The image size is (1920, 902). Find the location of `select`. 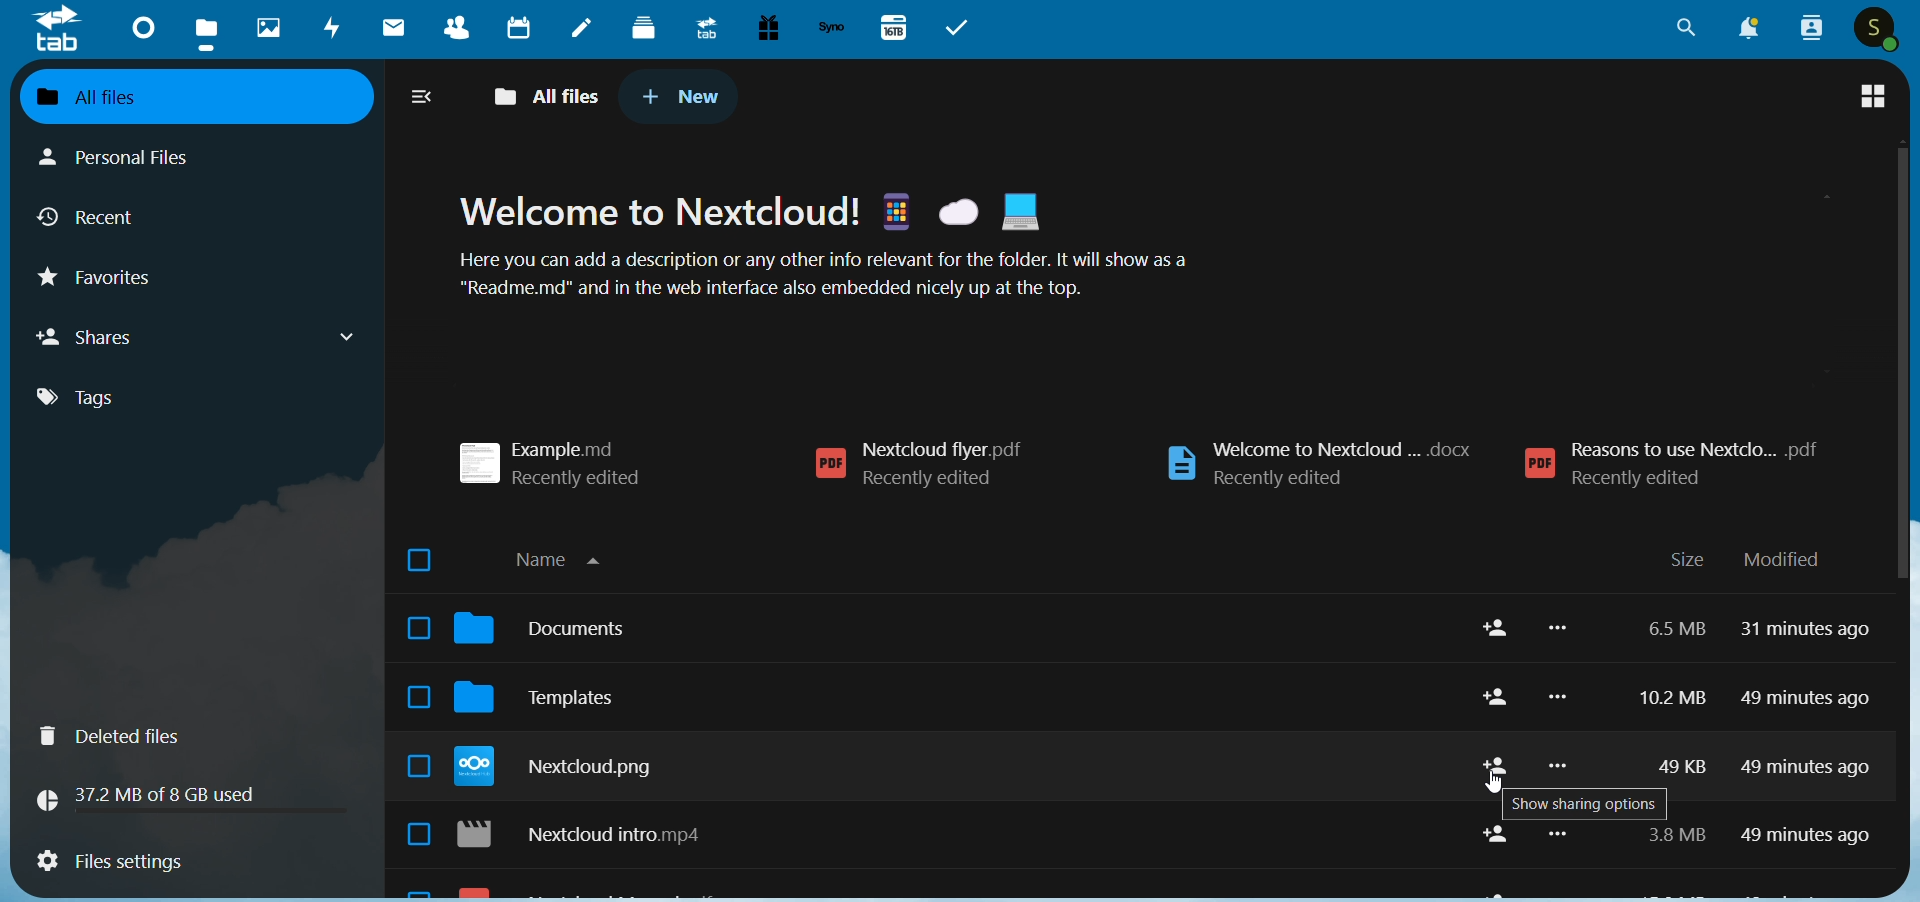

select is located at coordinates (410, 700).